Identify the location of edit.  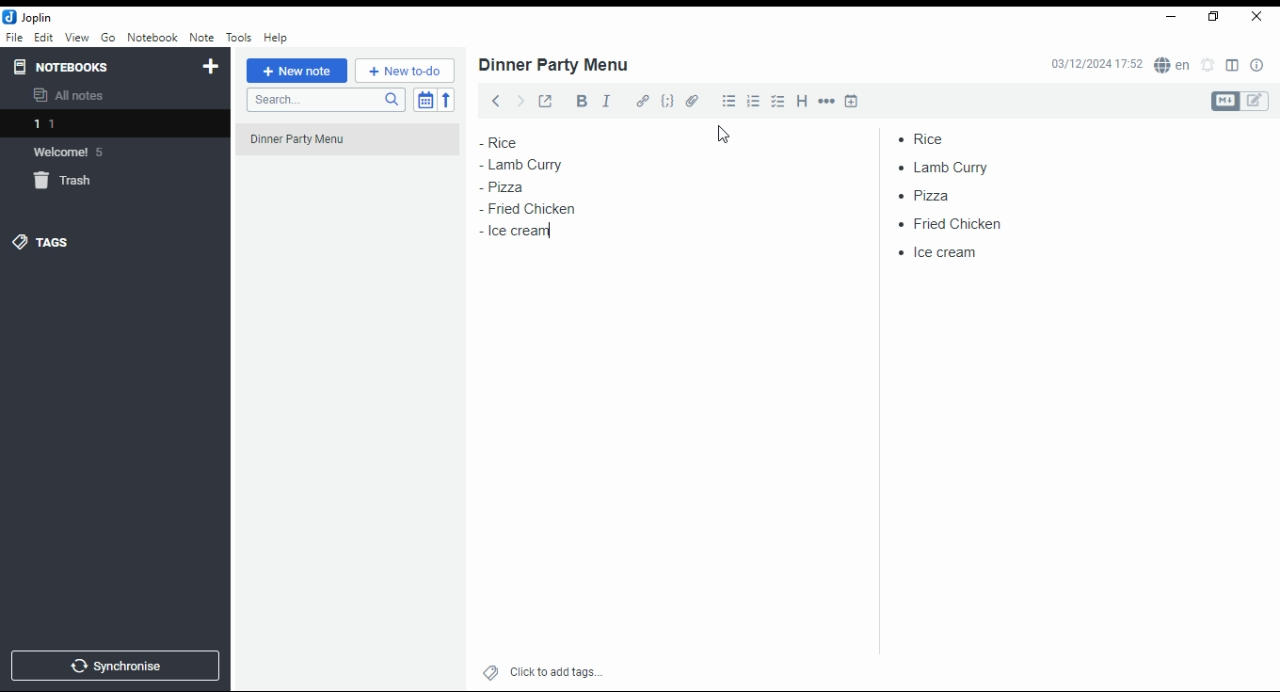
(44, 37).